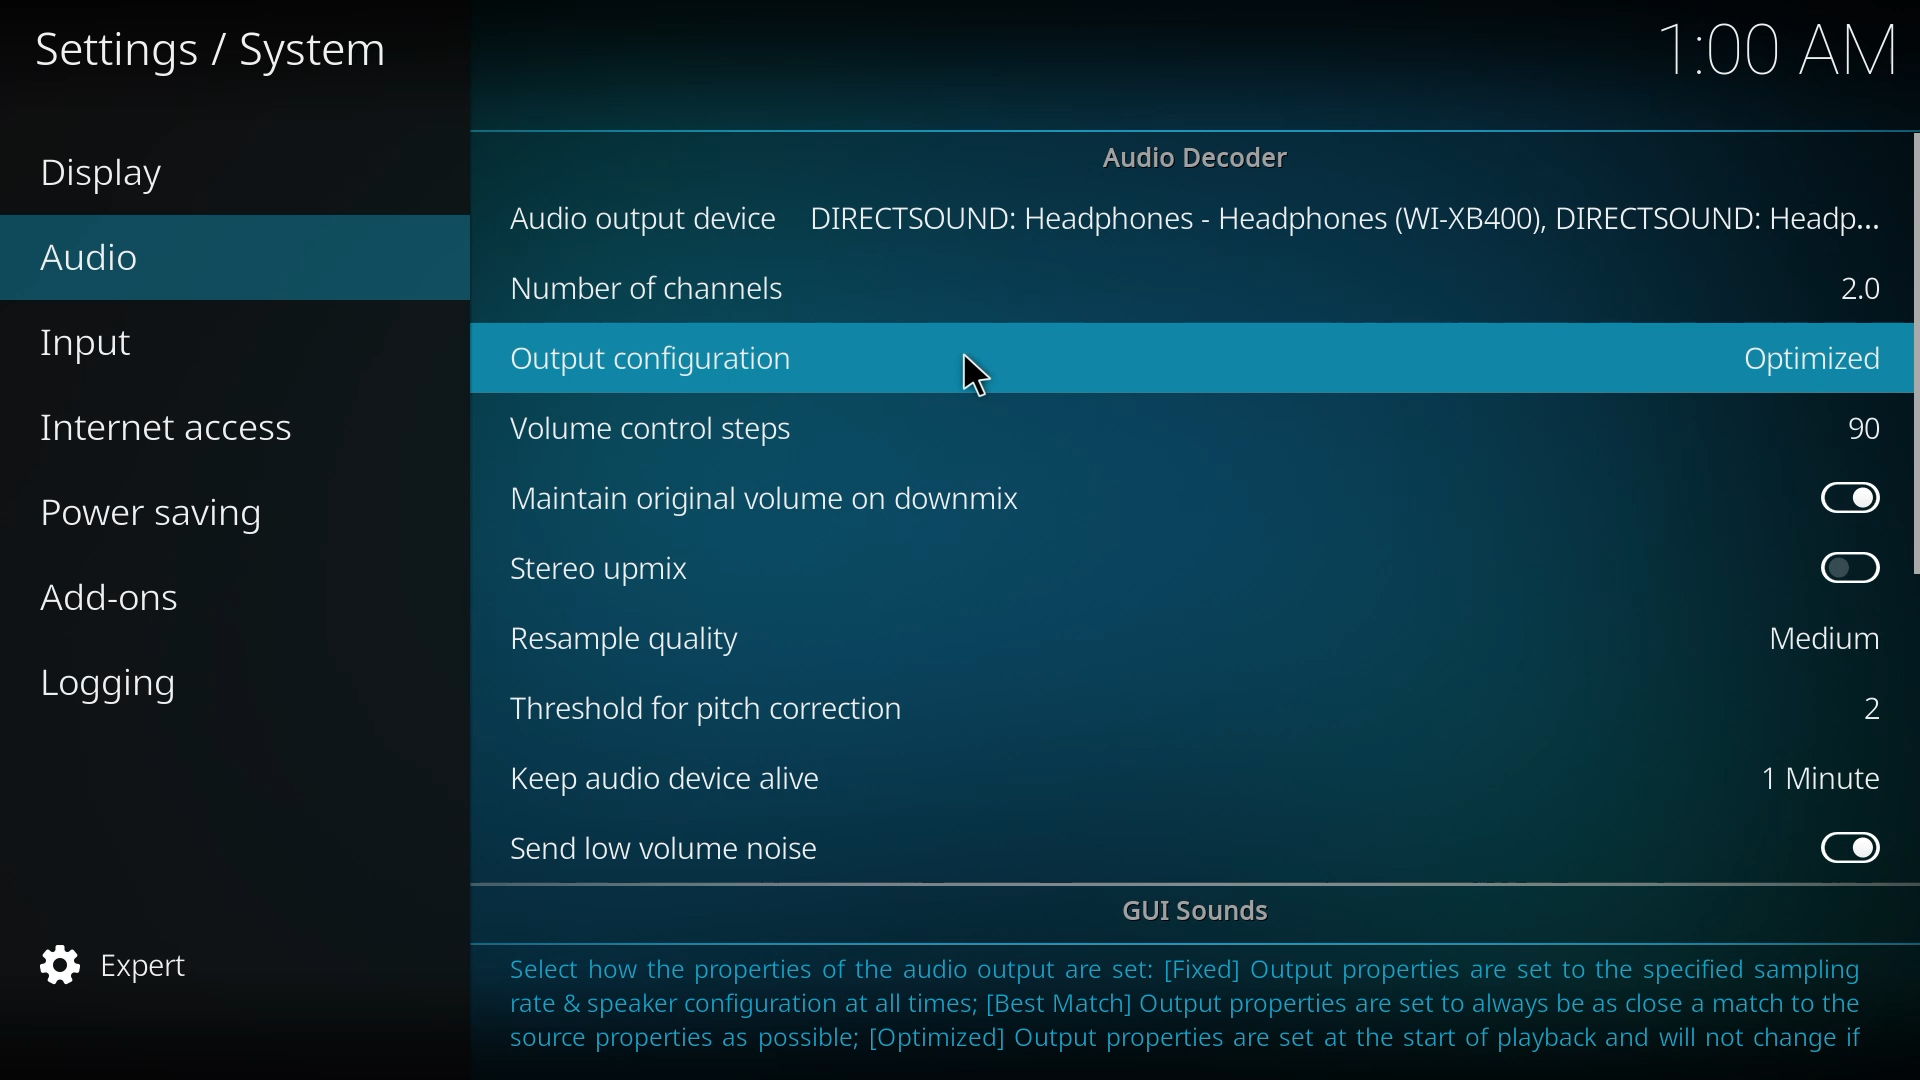 This screenshot has width=1920, height=1080. Describe the element at coordinates (169, 508) in the screenshot. I see `power` at that location.